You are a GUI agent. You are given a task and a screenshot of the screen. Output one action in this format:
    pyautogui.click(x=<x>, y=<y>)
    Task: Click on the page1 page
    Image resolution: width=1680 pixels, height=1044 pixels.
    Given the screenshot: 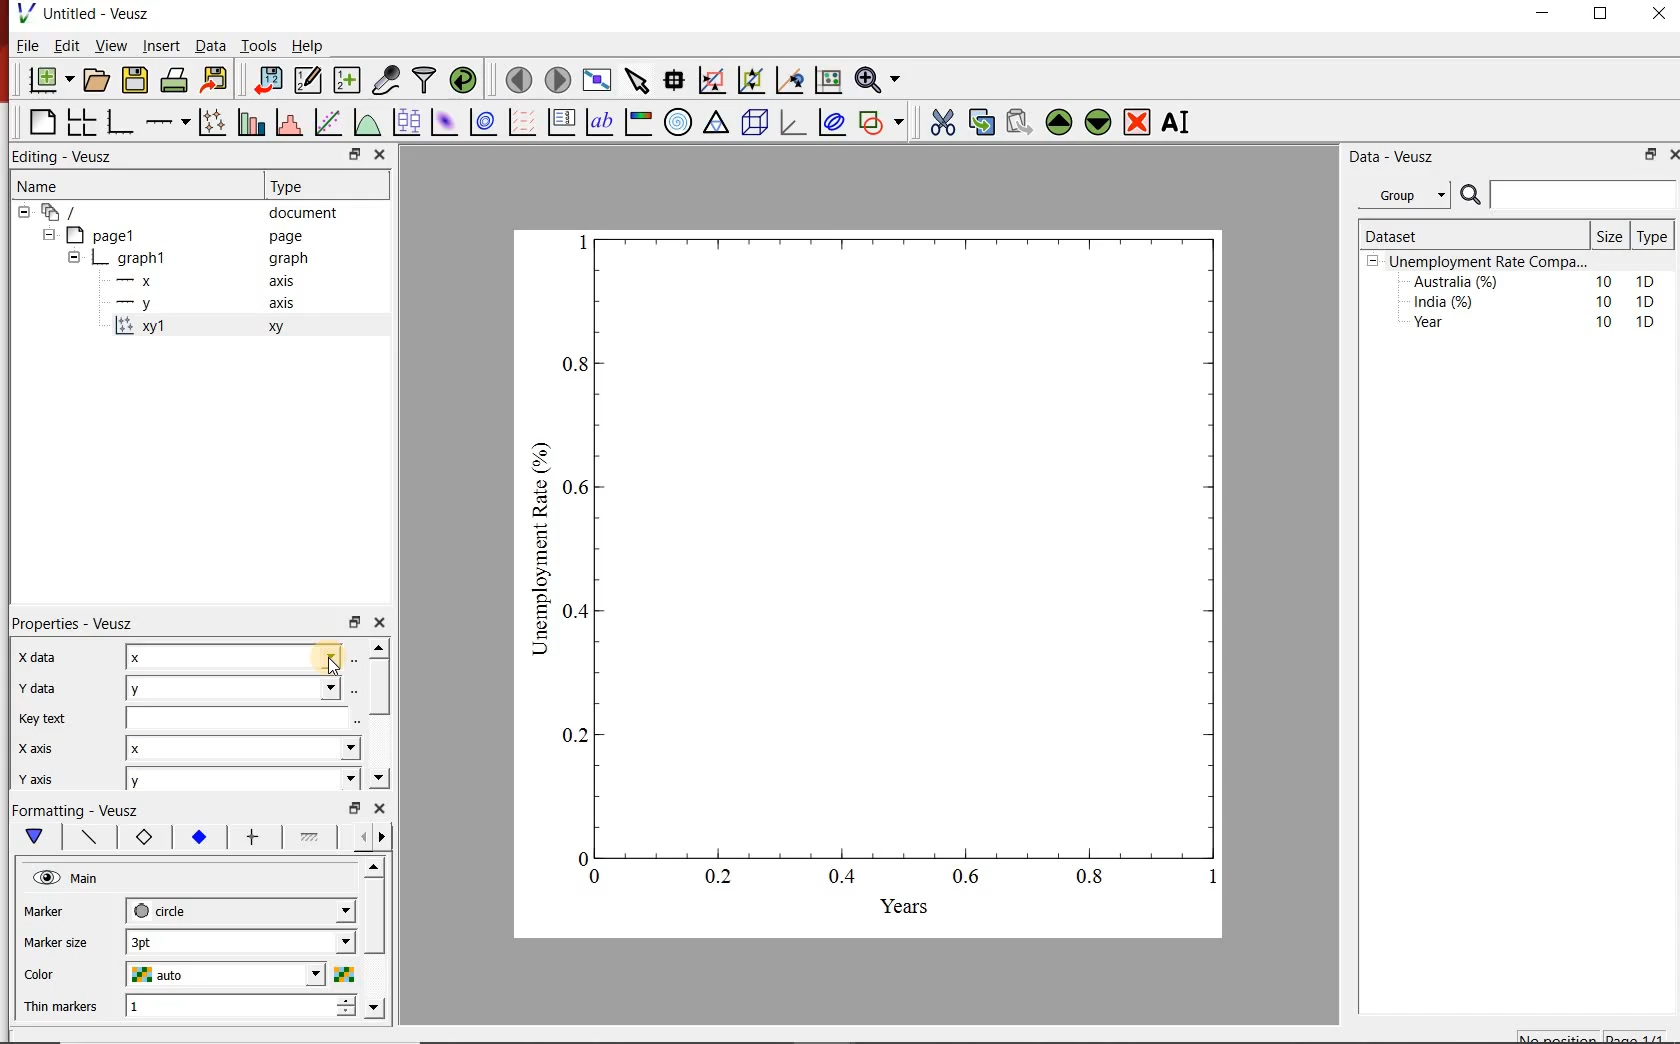 What is the action you would take?
    pyautogui.click(x=192, y=235)
    